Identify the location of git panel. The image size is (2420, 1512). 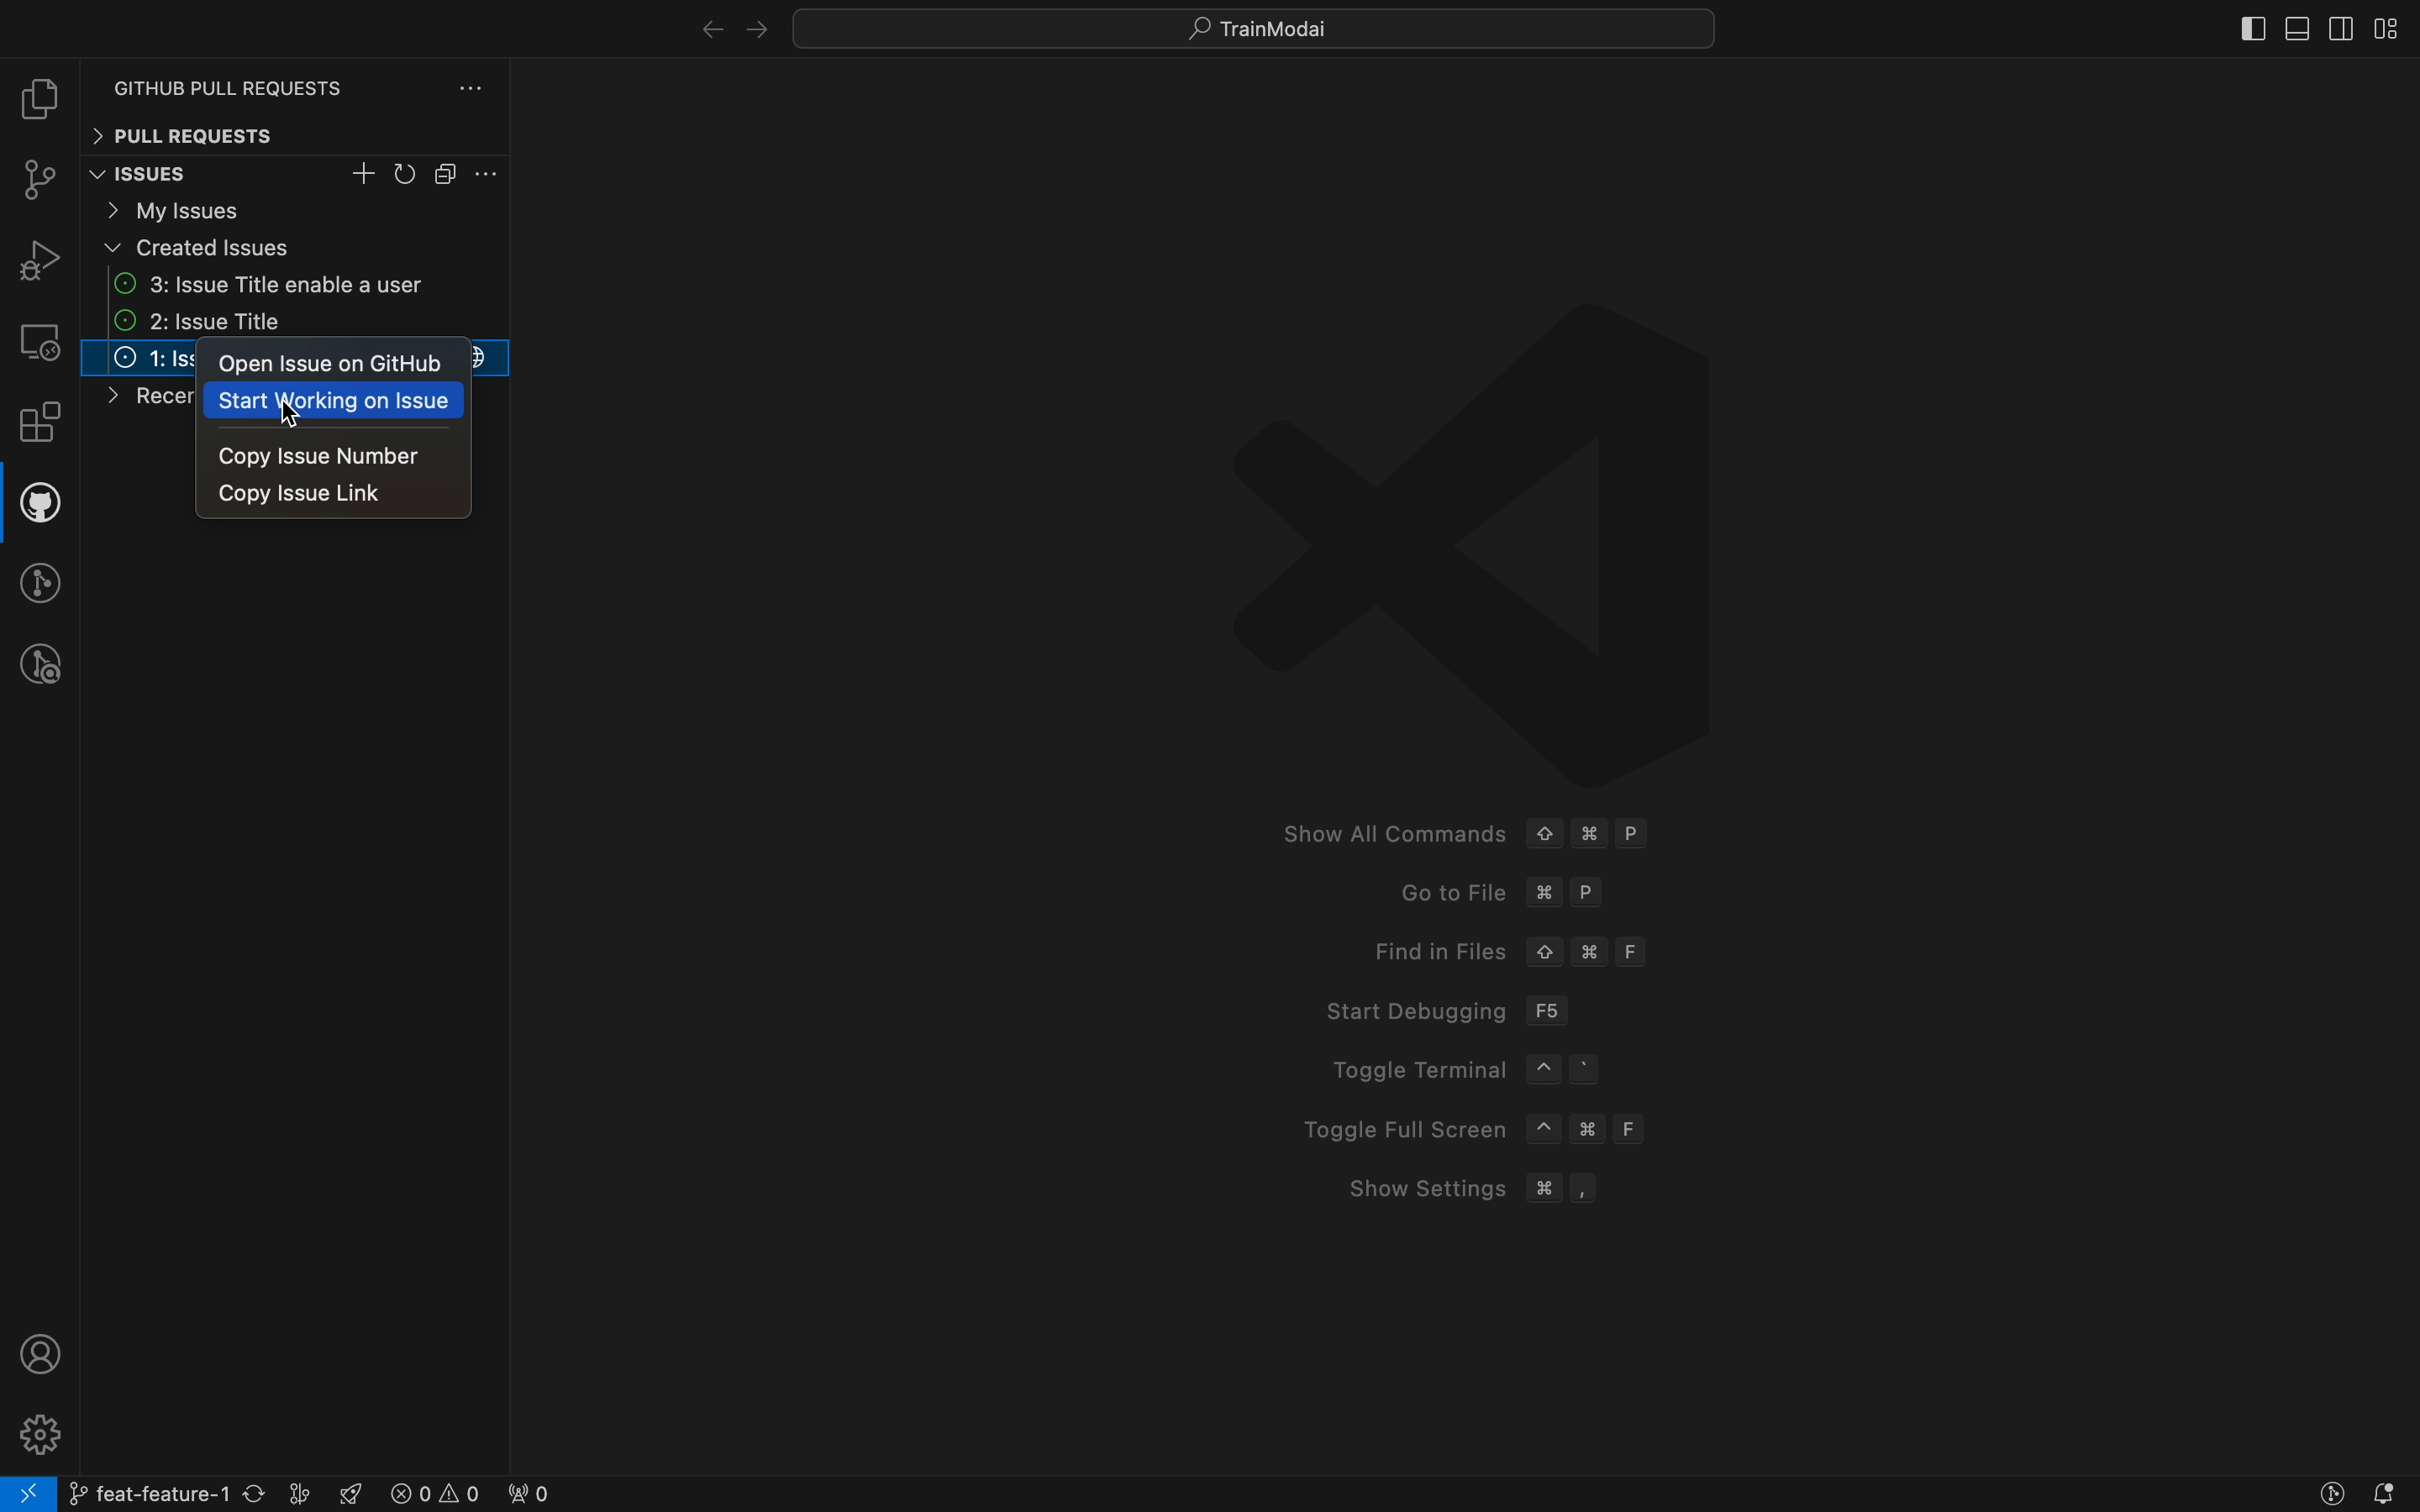
(42, 183).